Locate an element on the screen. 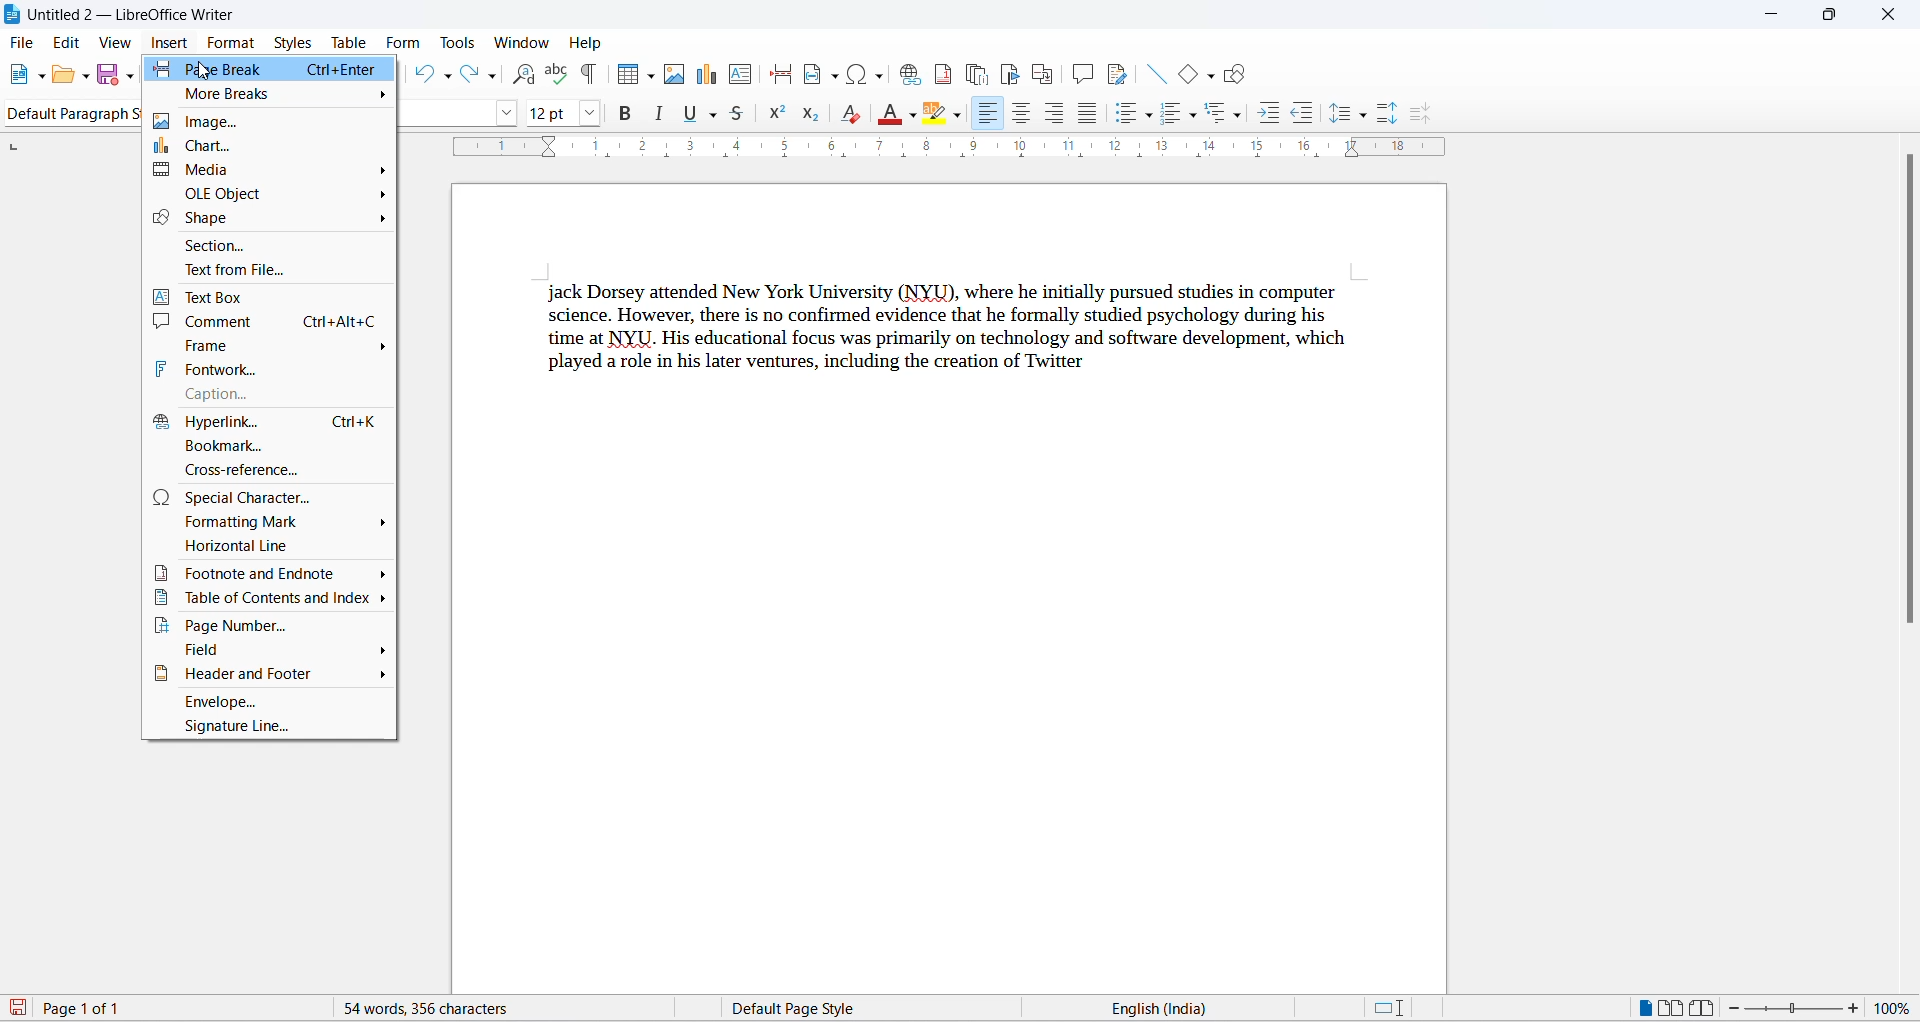 Image resolution: width=1920 pixels, height=1022 pixels. maximize is located at coordinates (1830, 16).